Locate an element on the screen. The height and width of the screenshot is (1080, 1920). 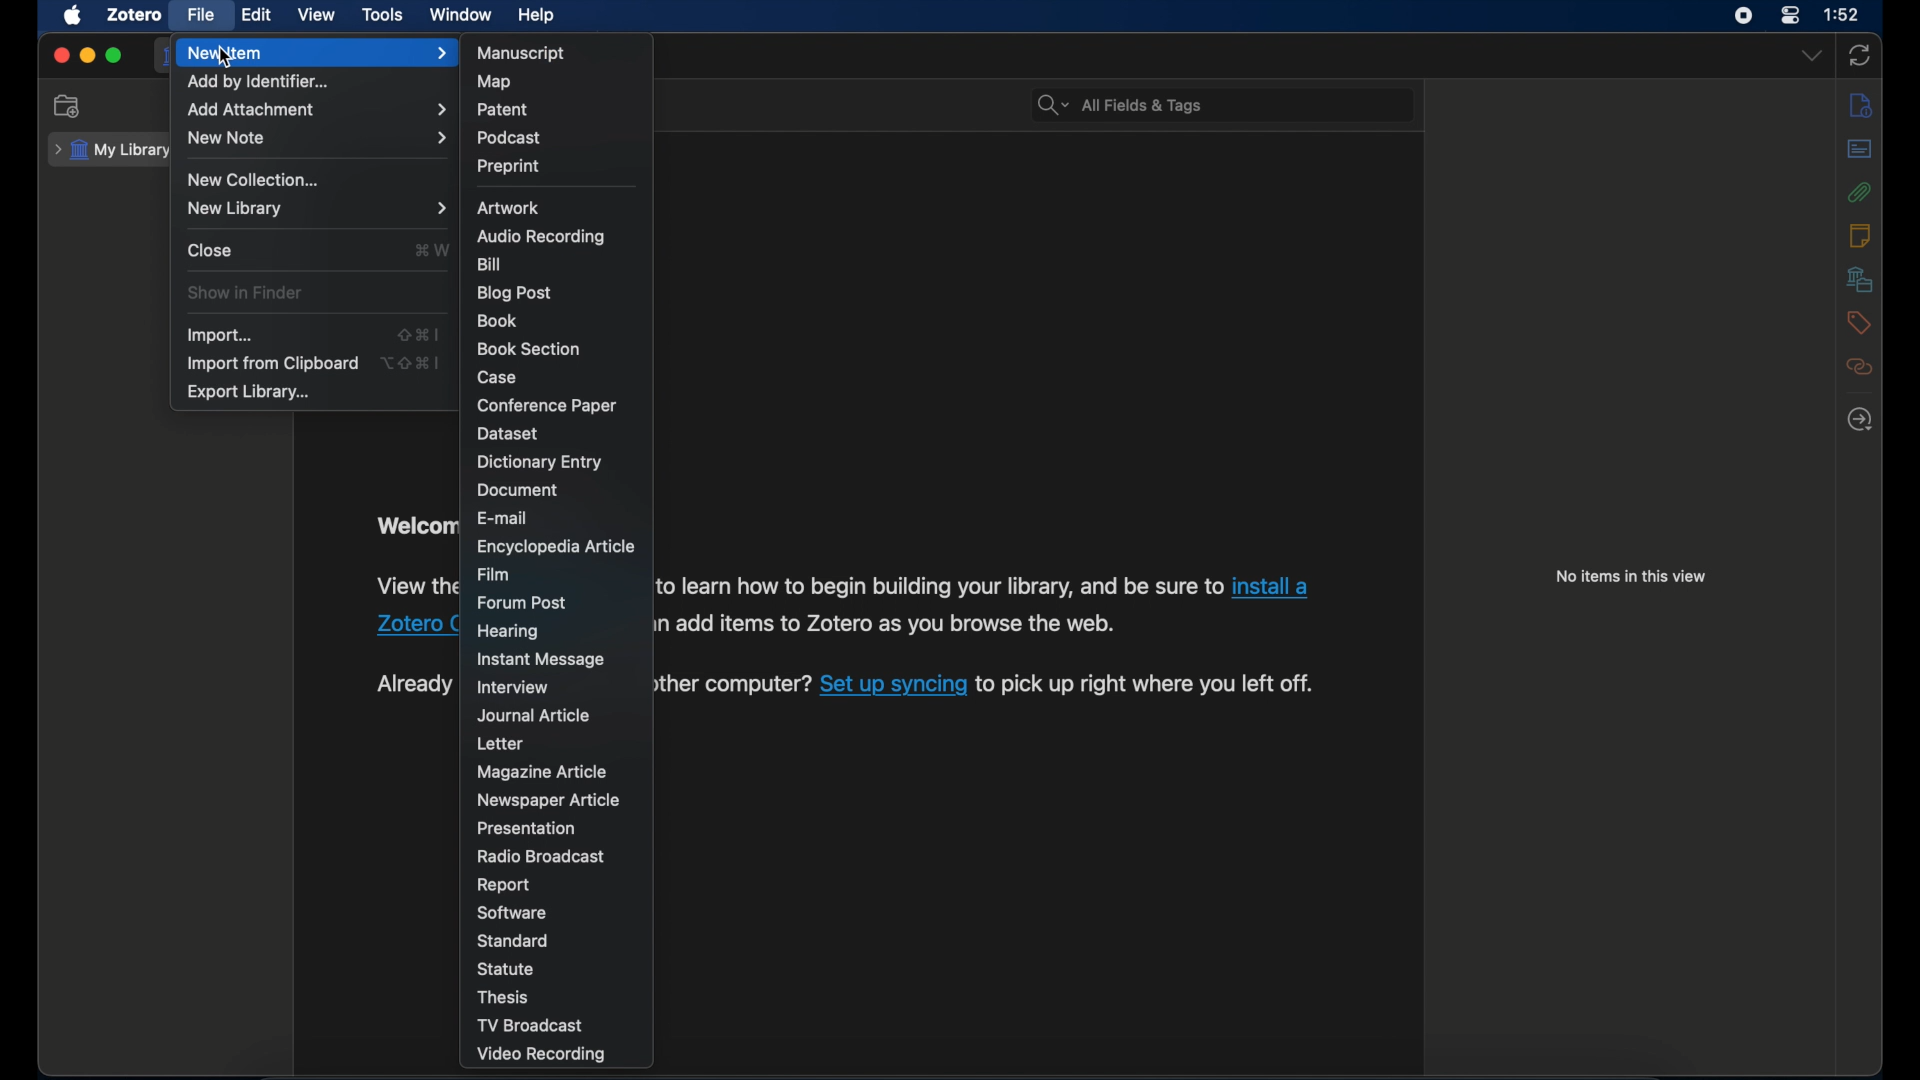
thesis is located at coordinates (505, 998).